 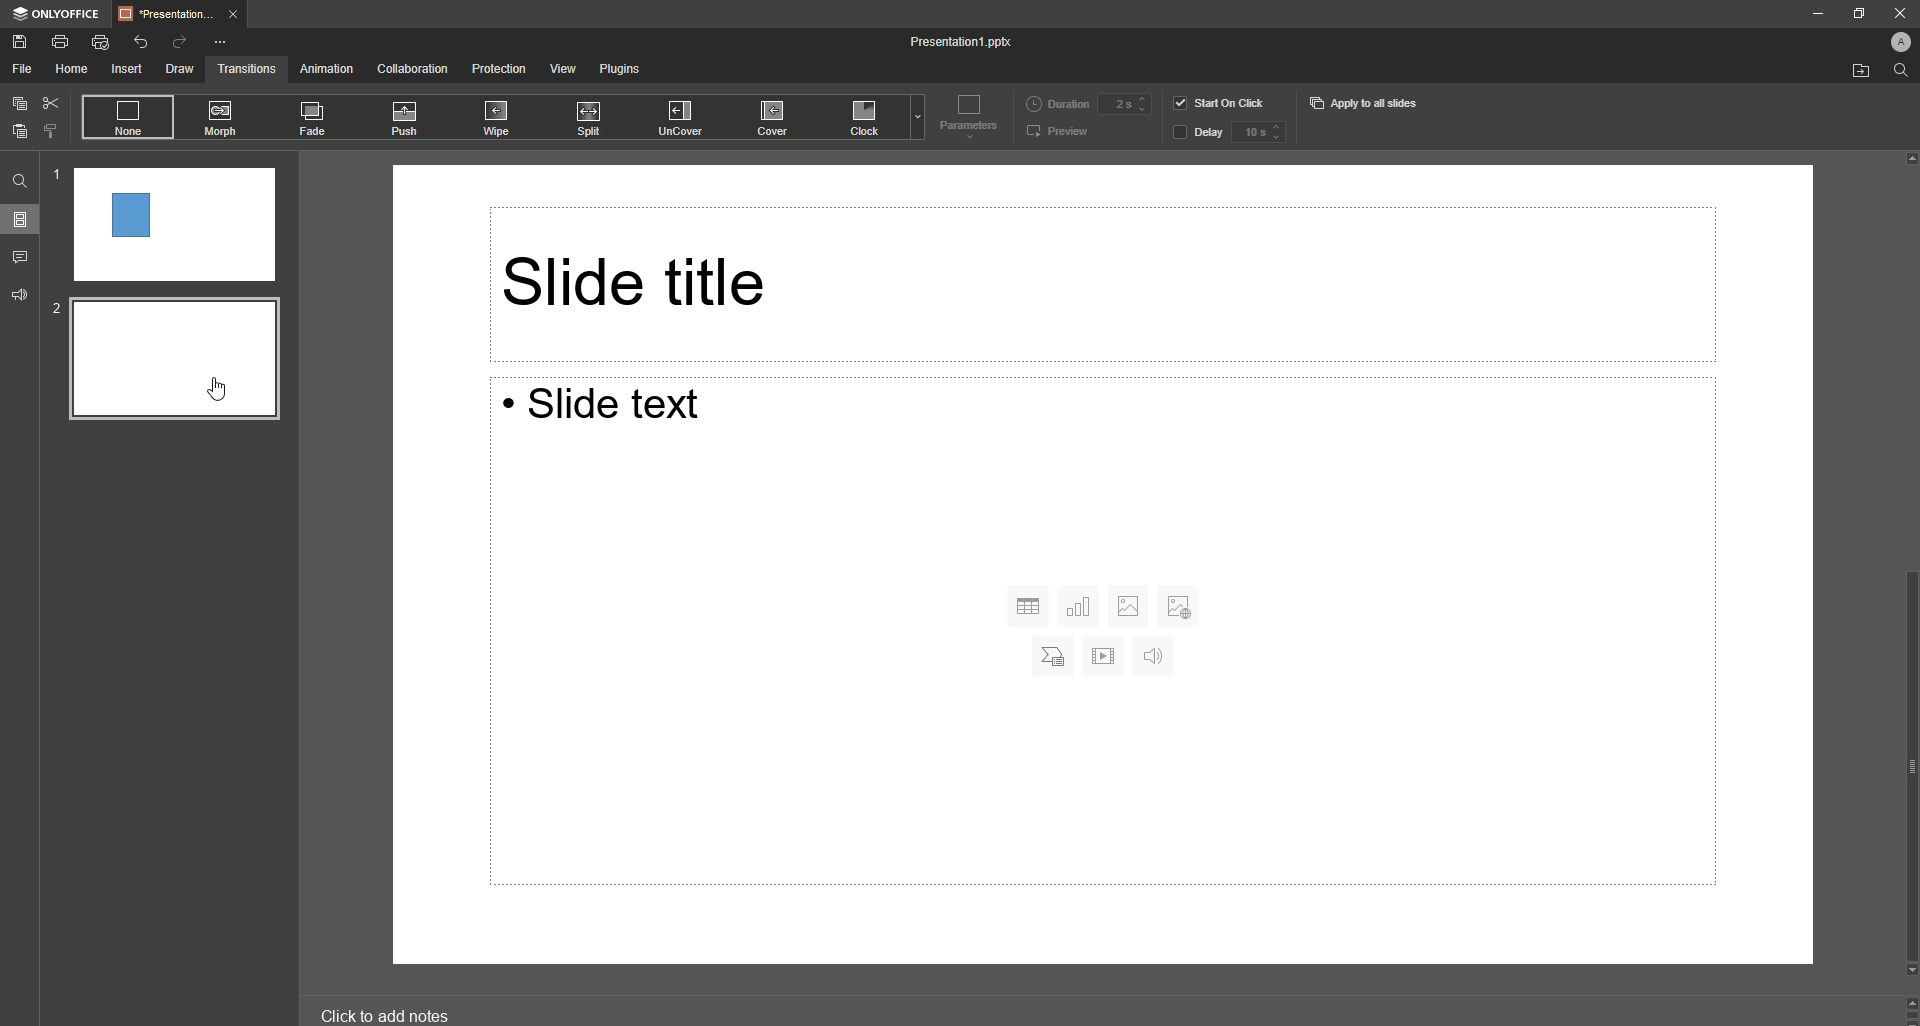 I want to click on Find, so click(x=1901, y=71).